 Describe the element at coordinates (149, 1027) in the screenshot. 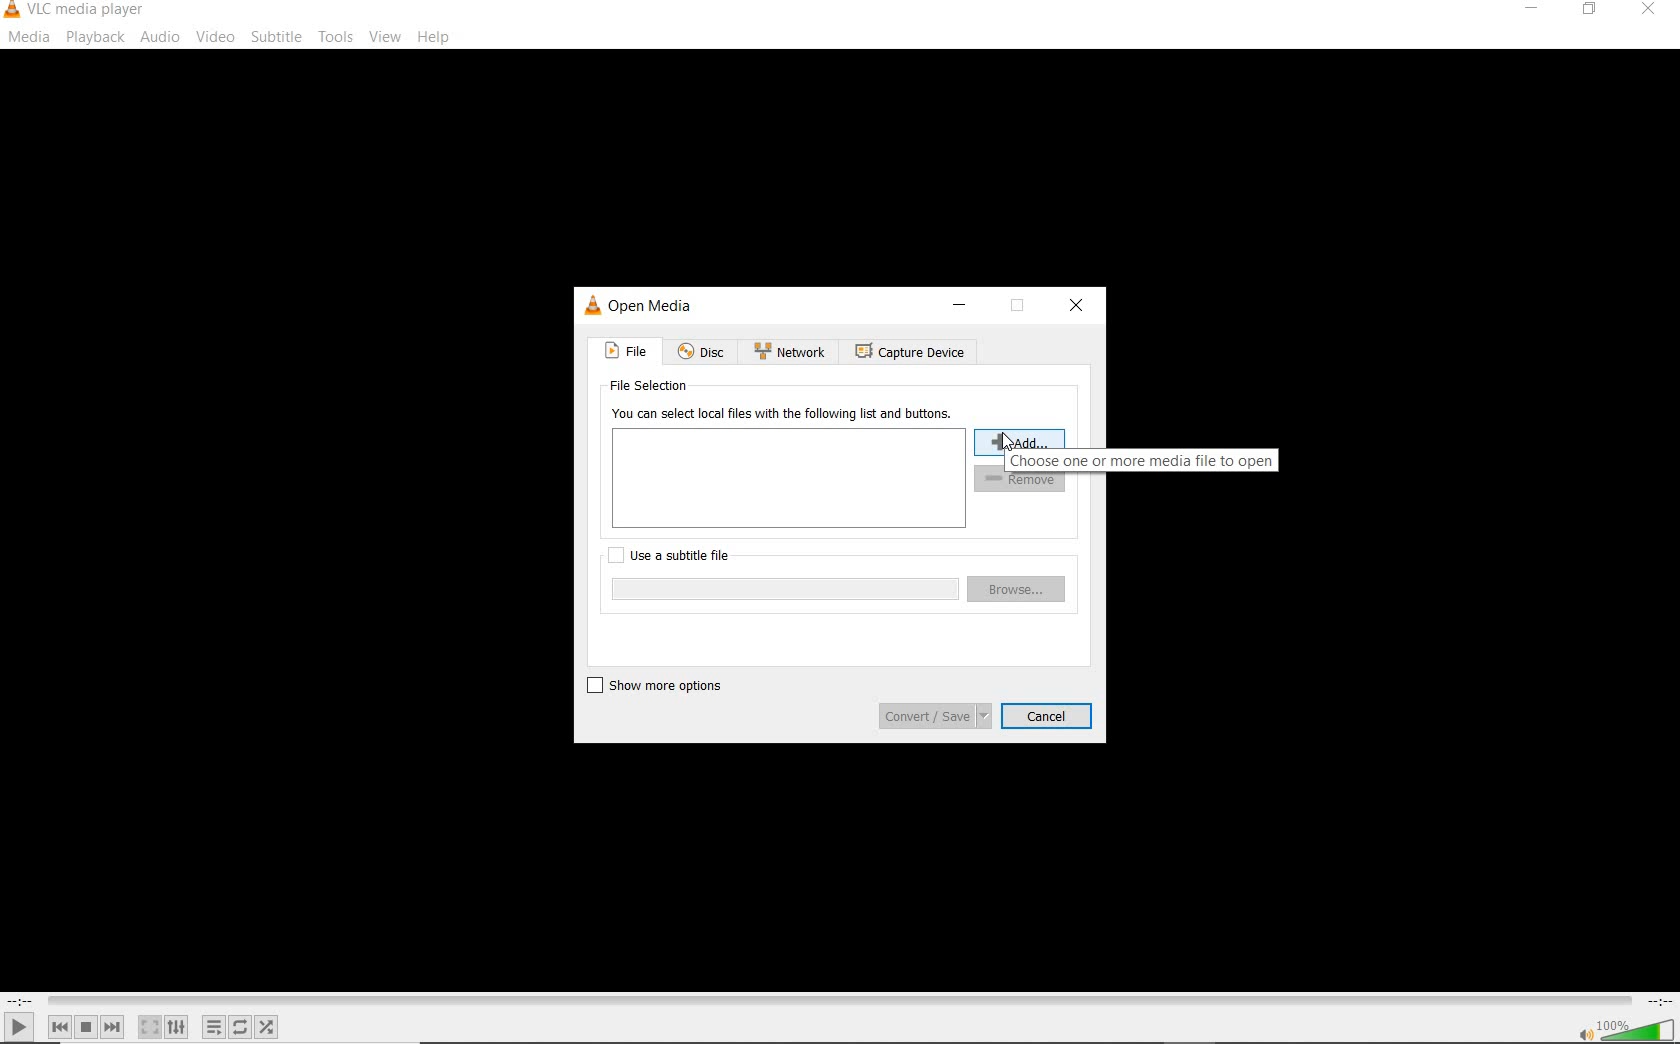

I see `toggle the video in fullscreen` at that location.